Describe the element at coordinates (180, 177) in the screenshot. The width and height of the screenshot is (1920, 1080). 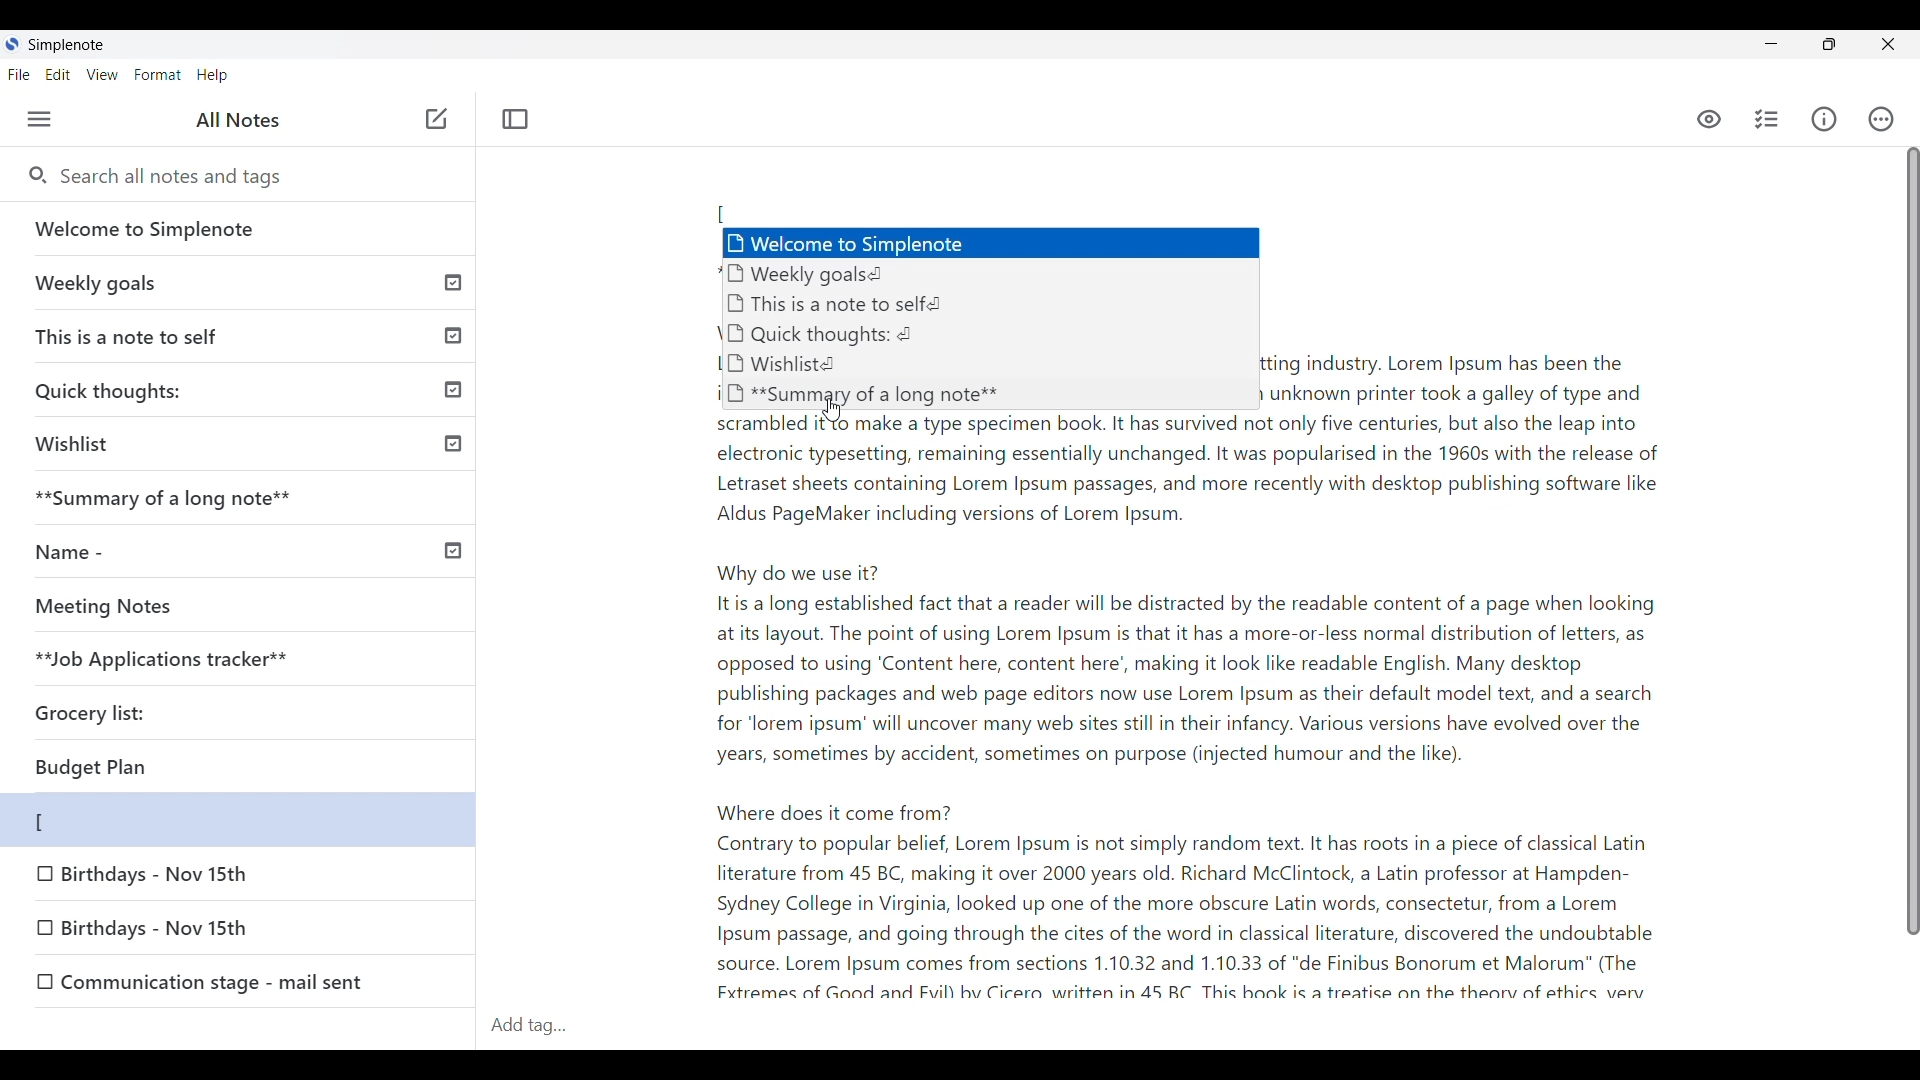
I see `Search all notes and tags` at that location.